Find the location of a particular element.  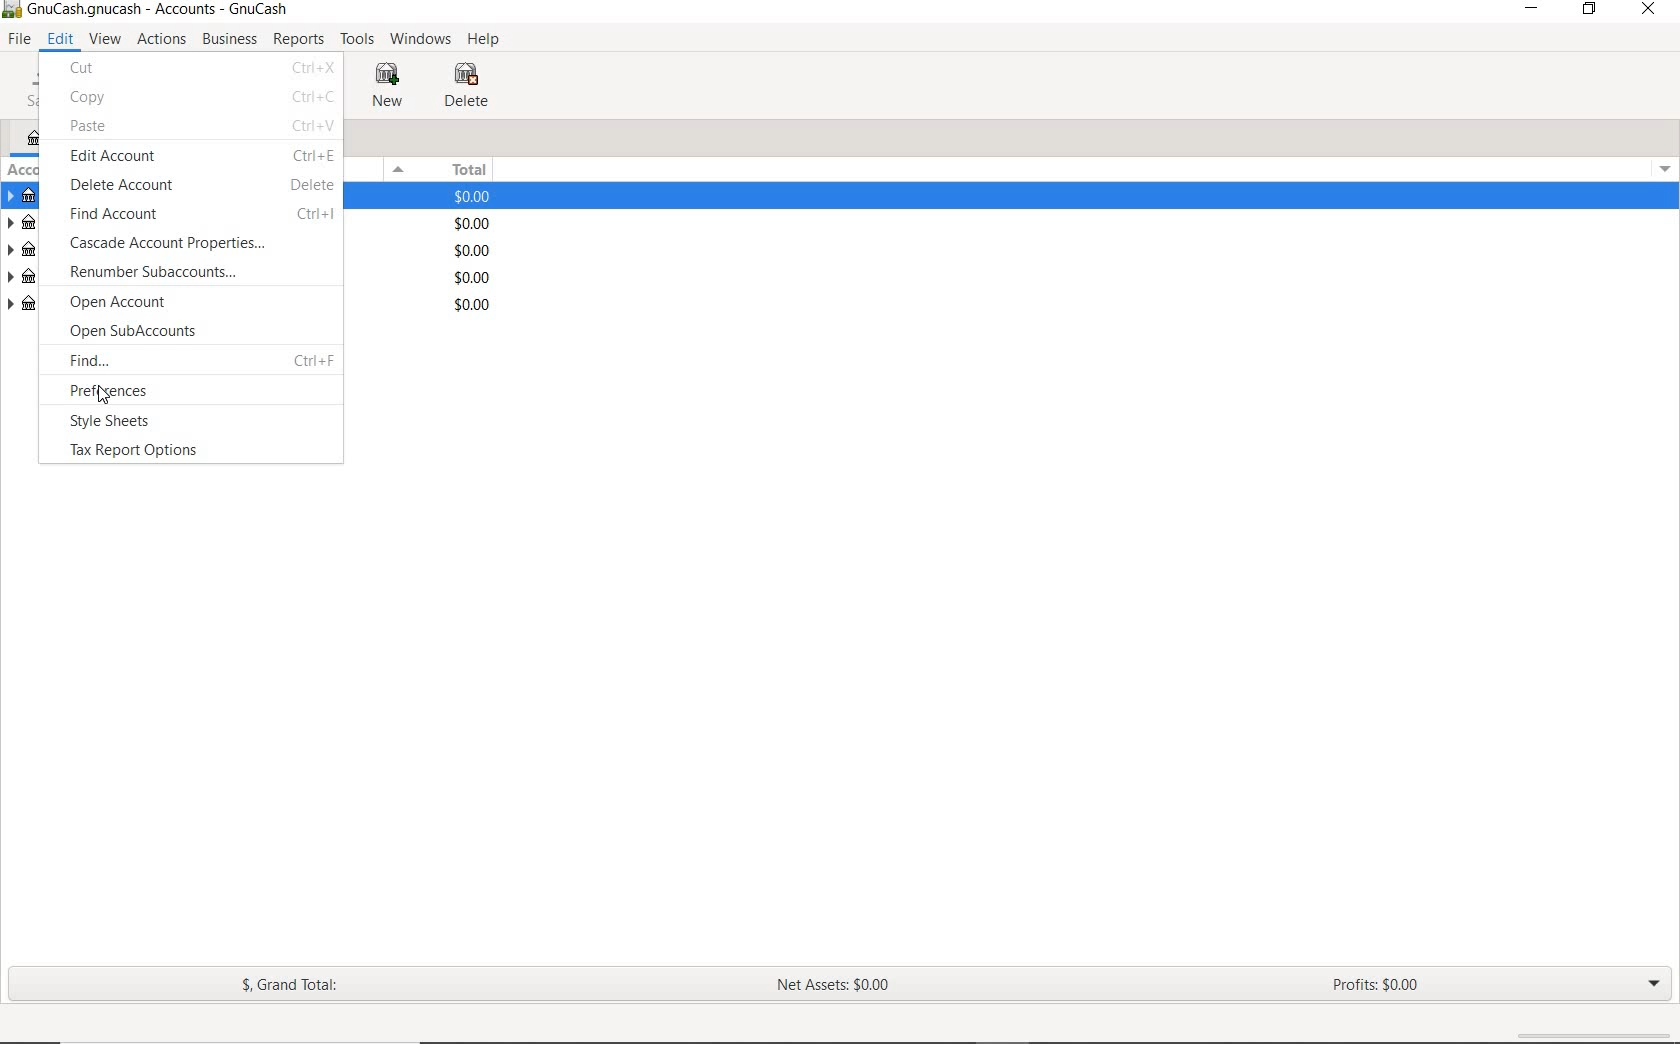

cursor is located at coordinates (105, 394).